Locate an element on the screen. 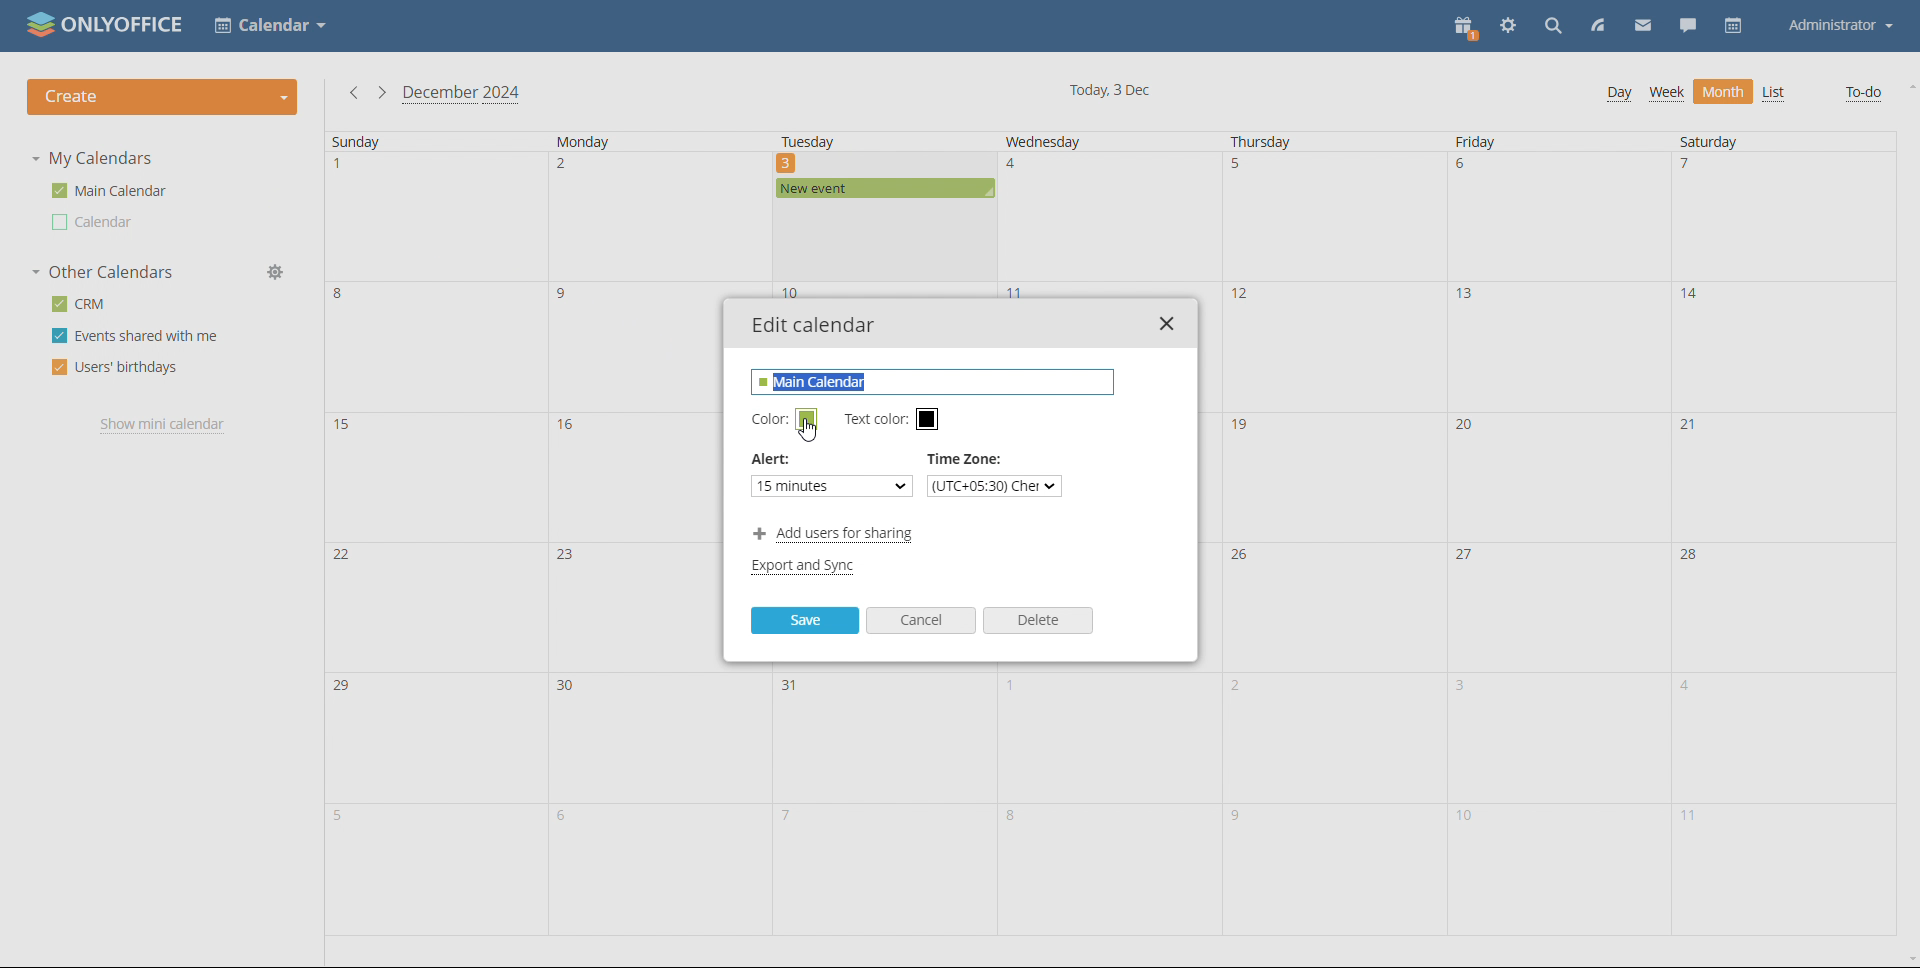 The image size is (1920, 968). date is located at coordinates (885, 738).